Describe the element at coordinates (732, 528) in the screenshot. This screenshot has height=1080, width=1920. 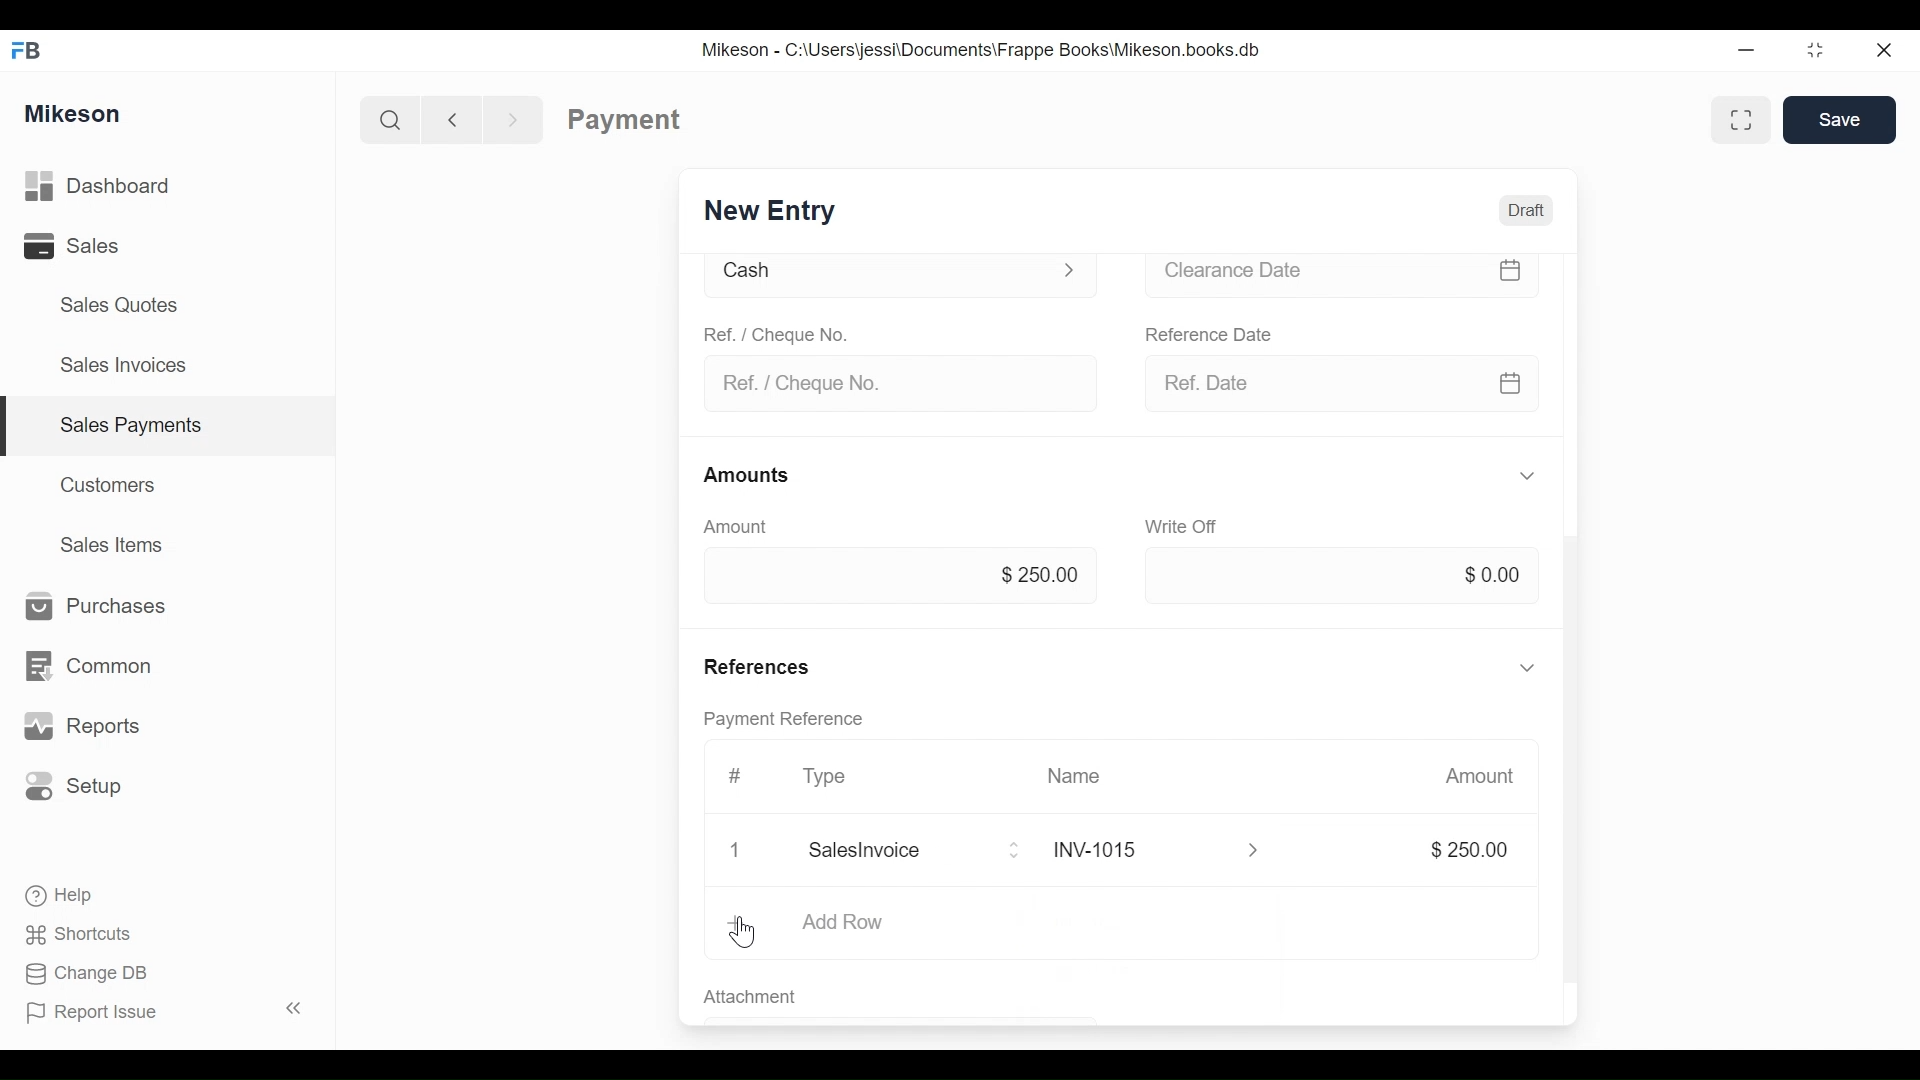
I see `Amount` at that location.